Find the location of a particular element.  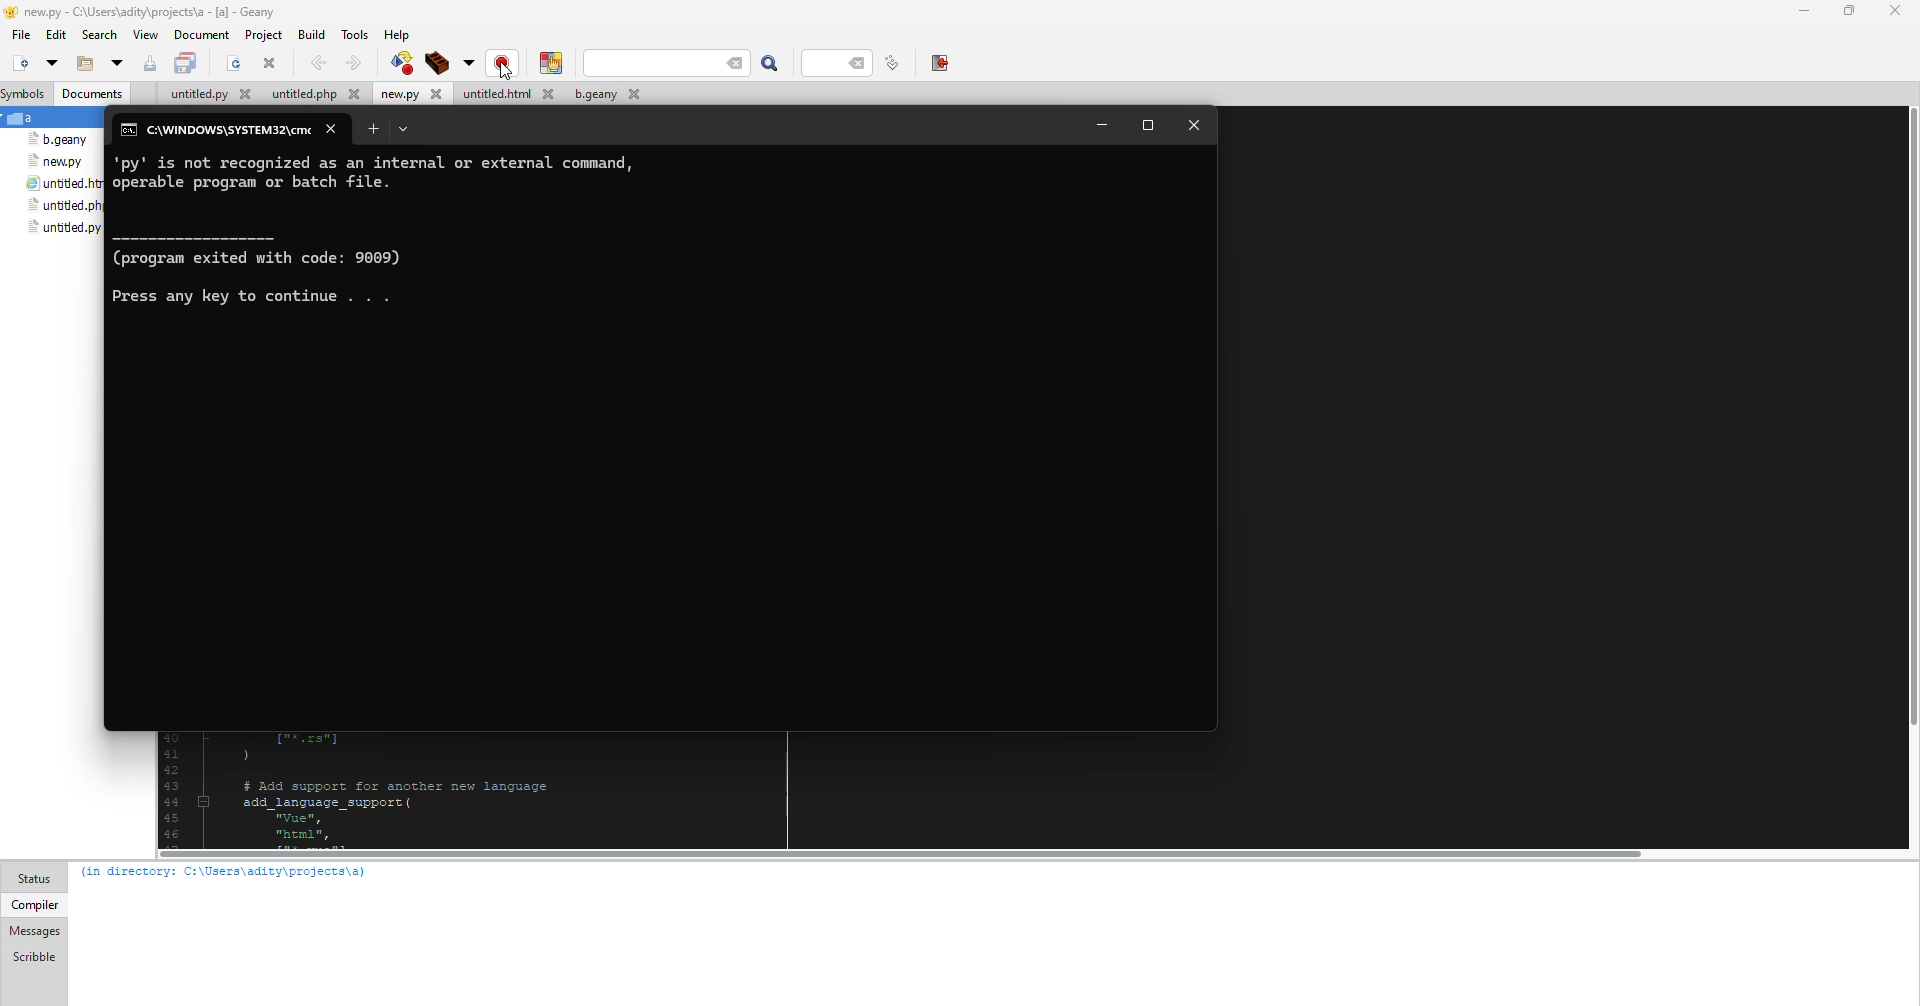

info is located at coordinates (397, 175).